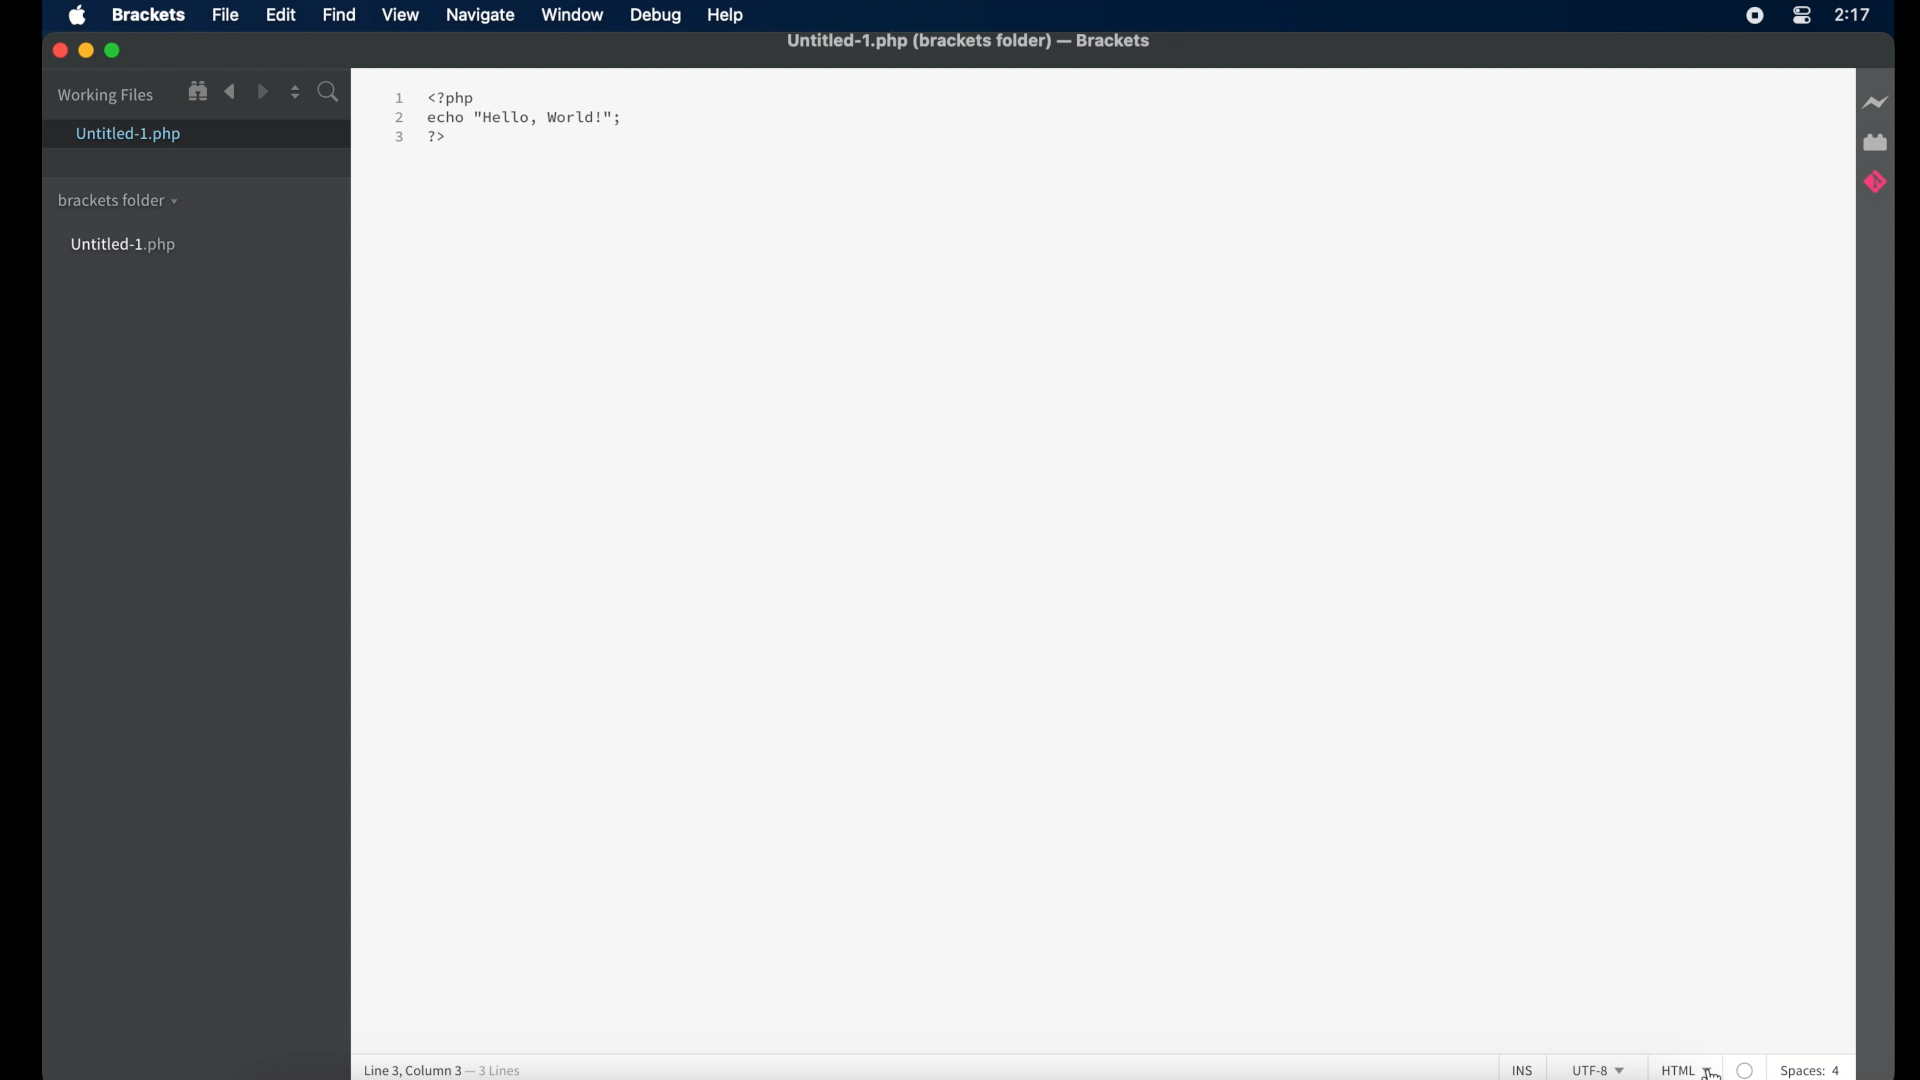  What do you see at coordinates (401, 16) in the screenshot?
I see `view` at bounding box center [401, 16].